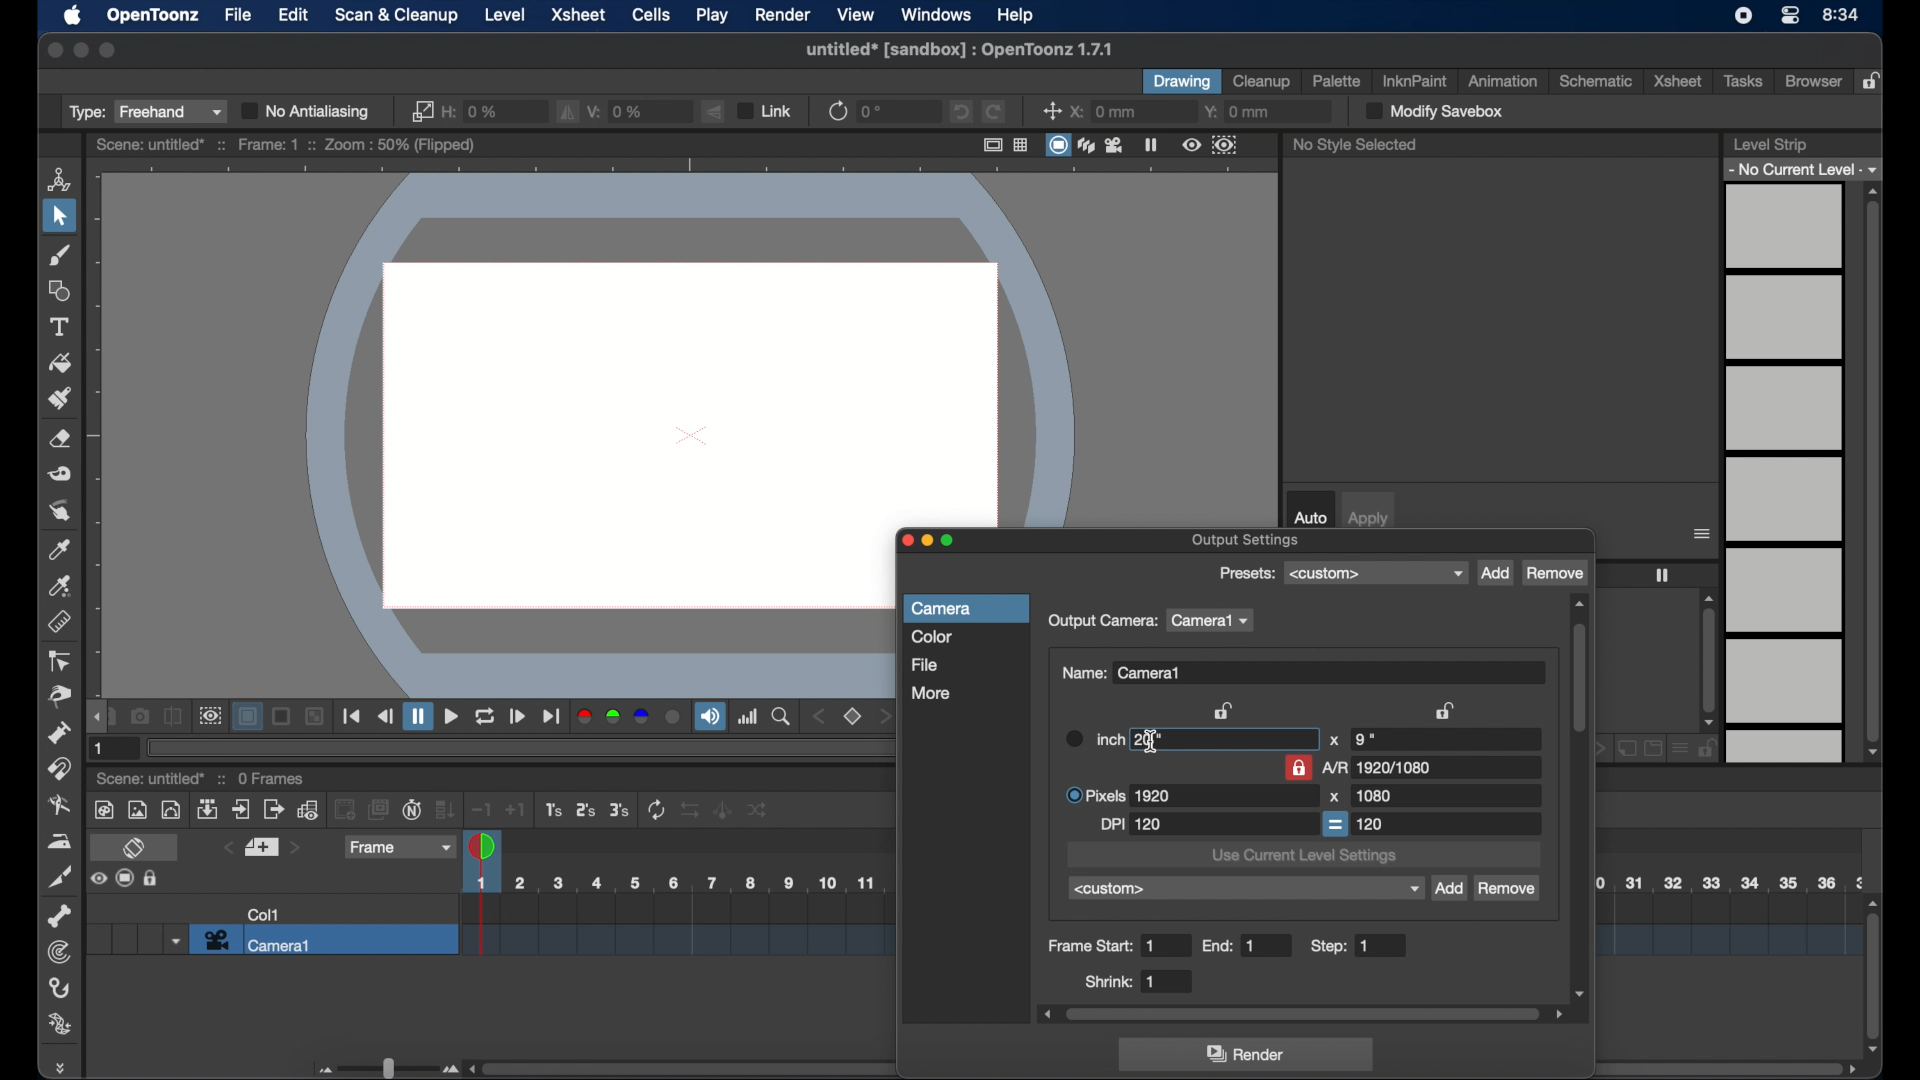 The height and width of the screenshot is (1080, 1920). I want to click on , so click(153, 879).